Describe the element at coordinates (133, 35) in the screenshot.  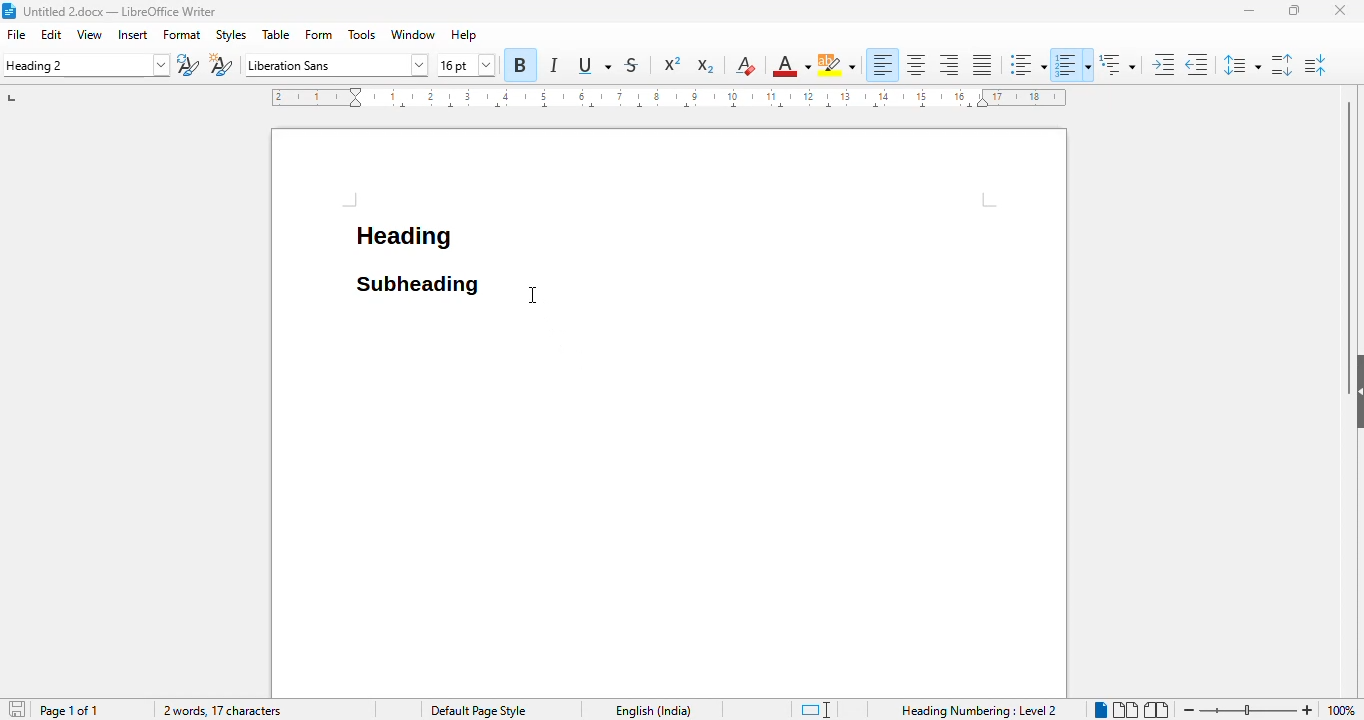
I see `insert` at that location.